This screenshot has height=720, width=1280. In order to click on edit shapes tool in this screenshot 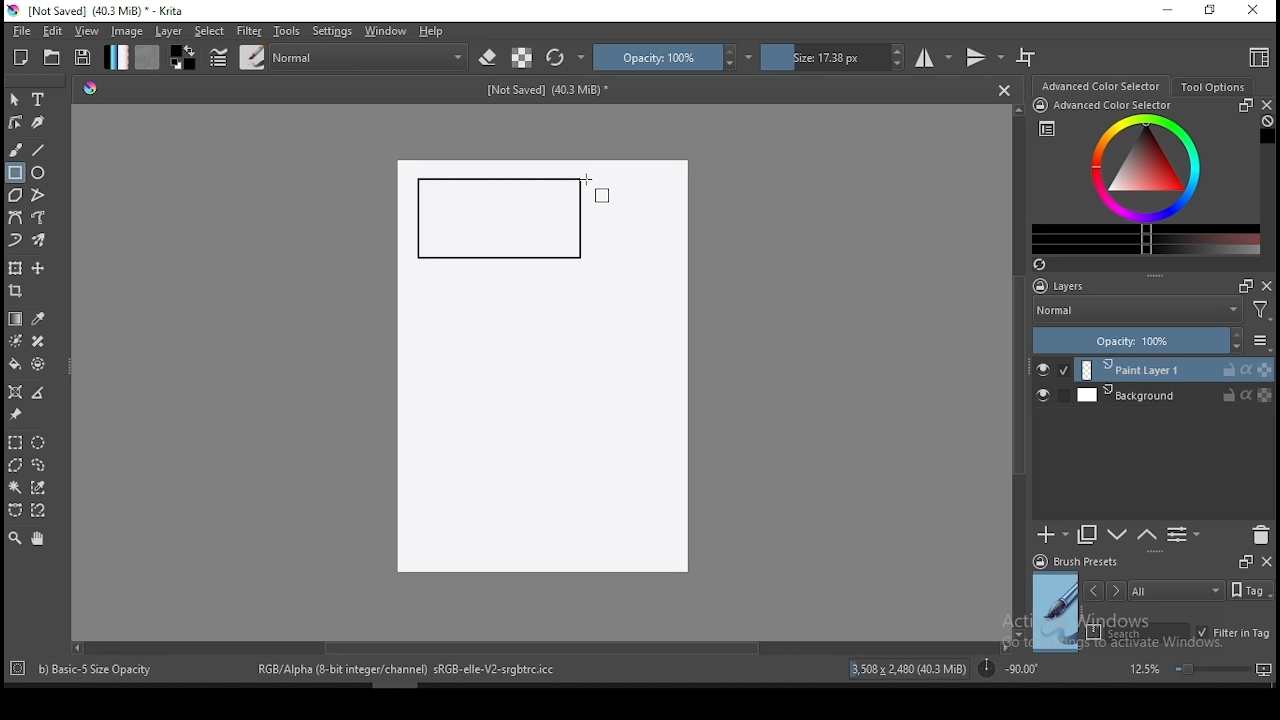, I will do `click(15, 121)`.